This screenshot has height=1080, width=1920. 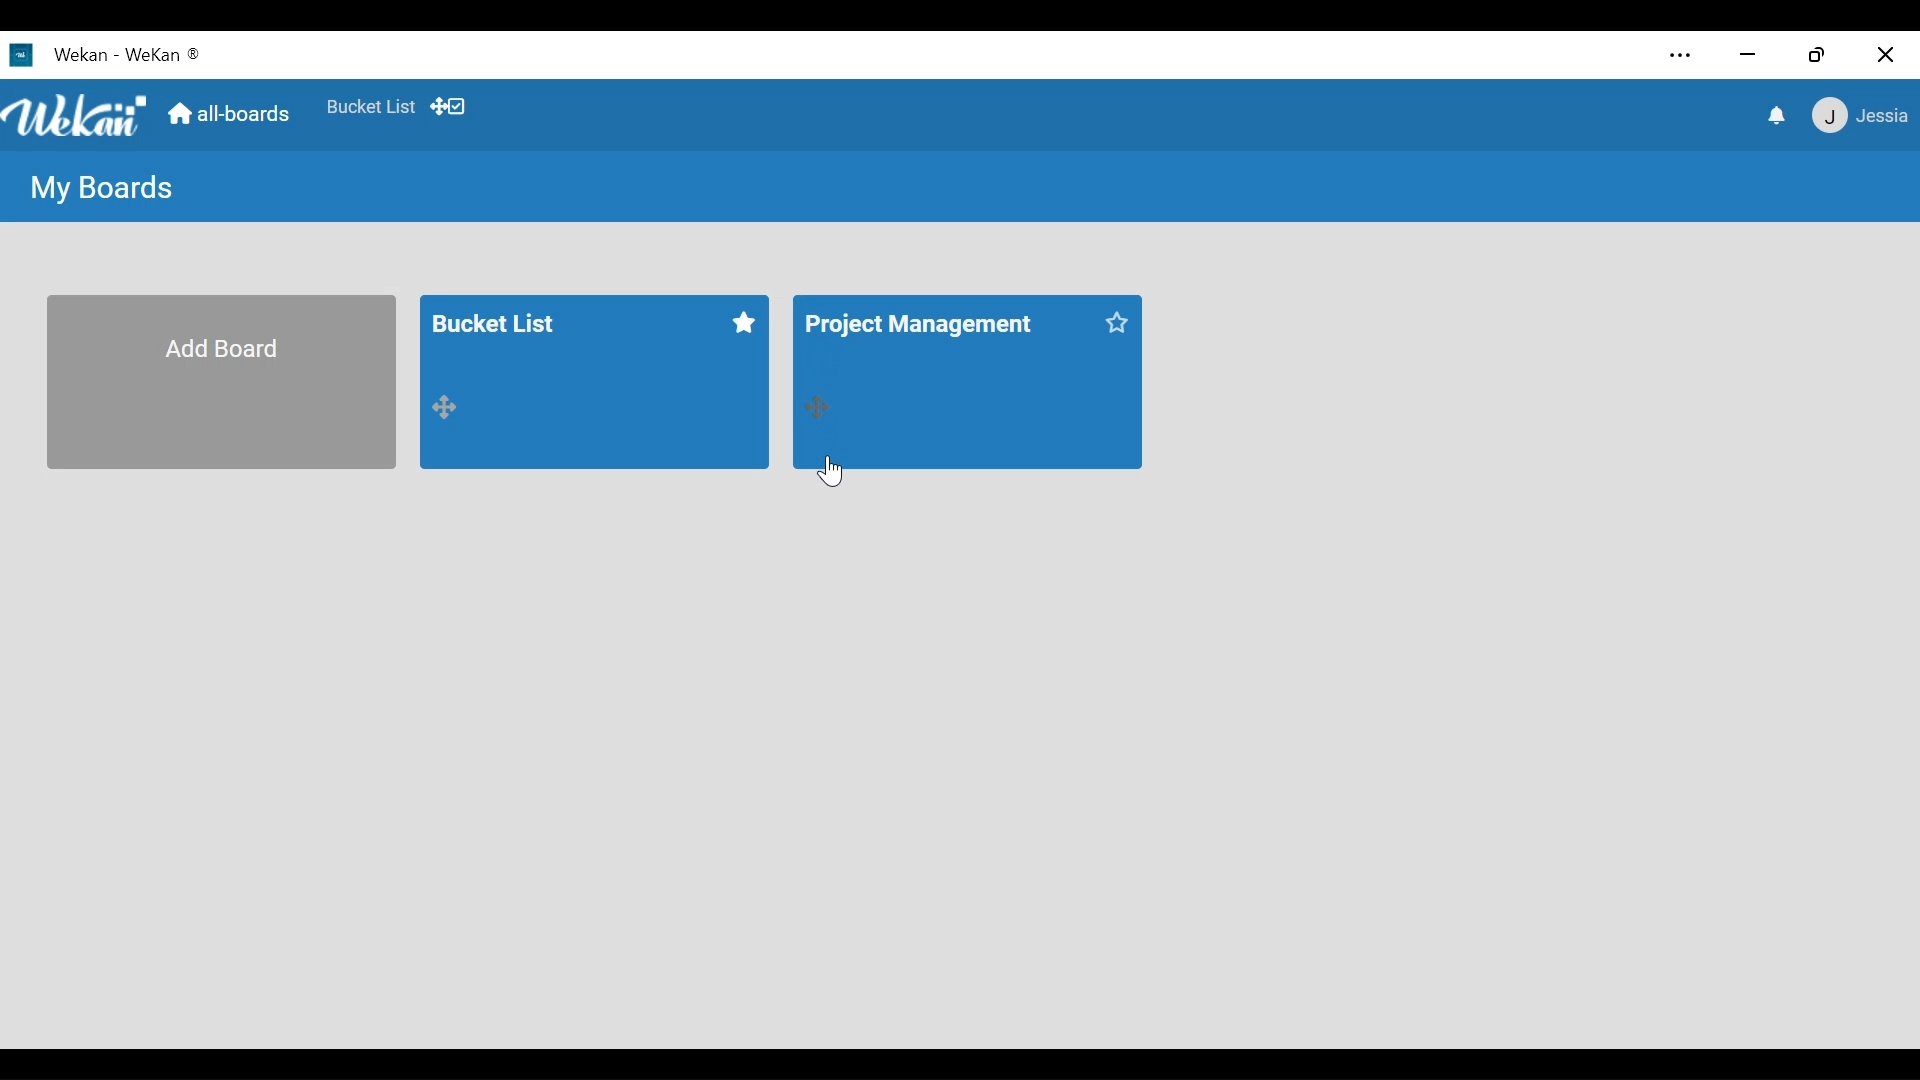 I want to click on My Boards, so click(x=104, y=188).